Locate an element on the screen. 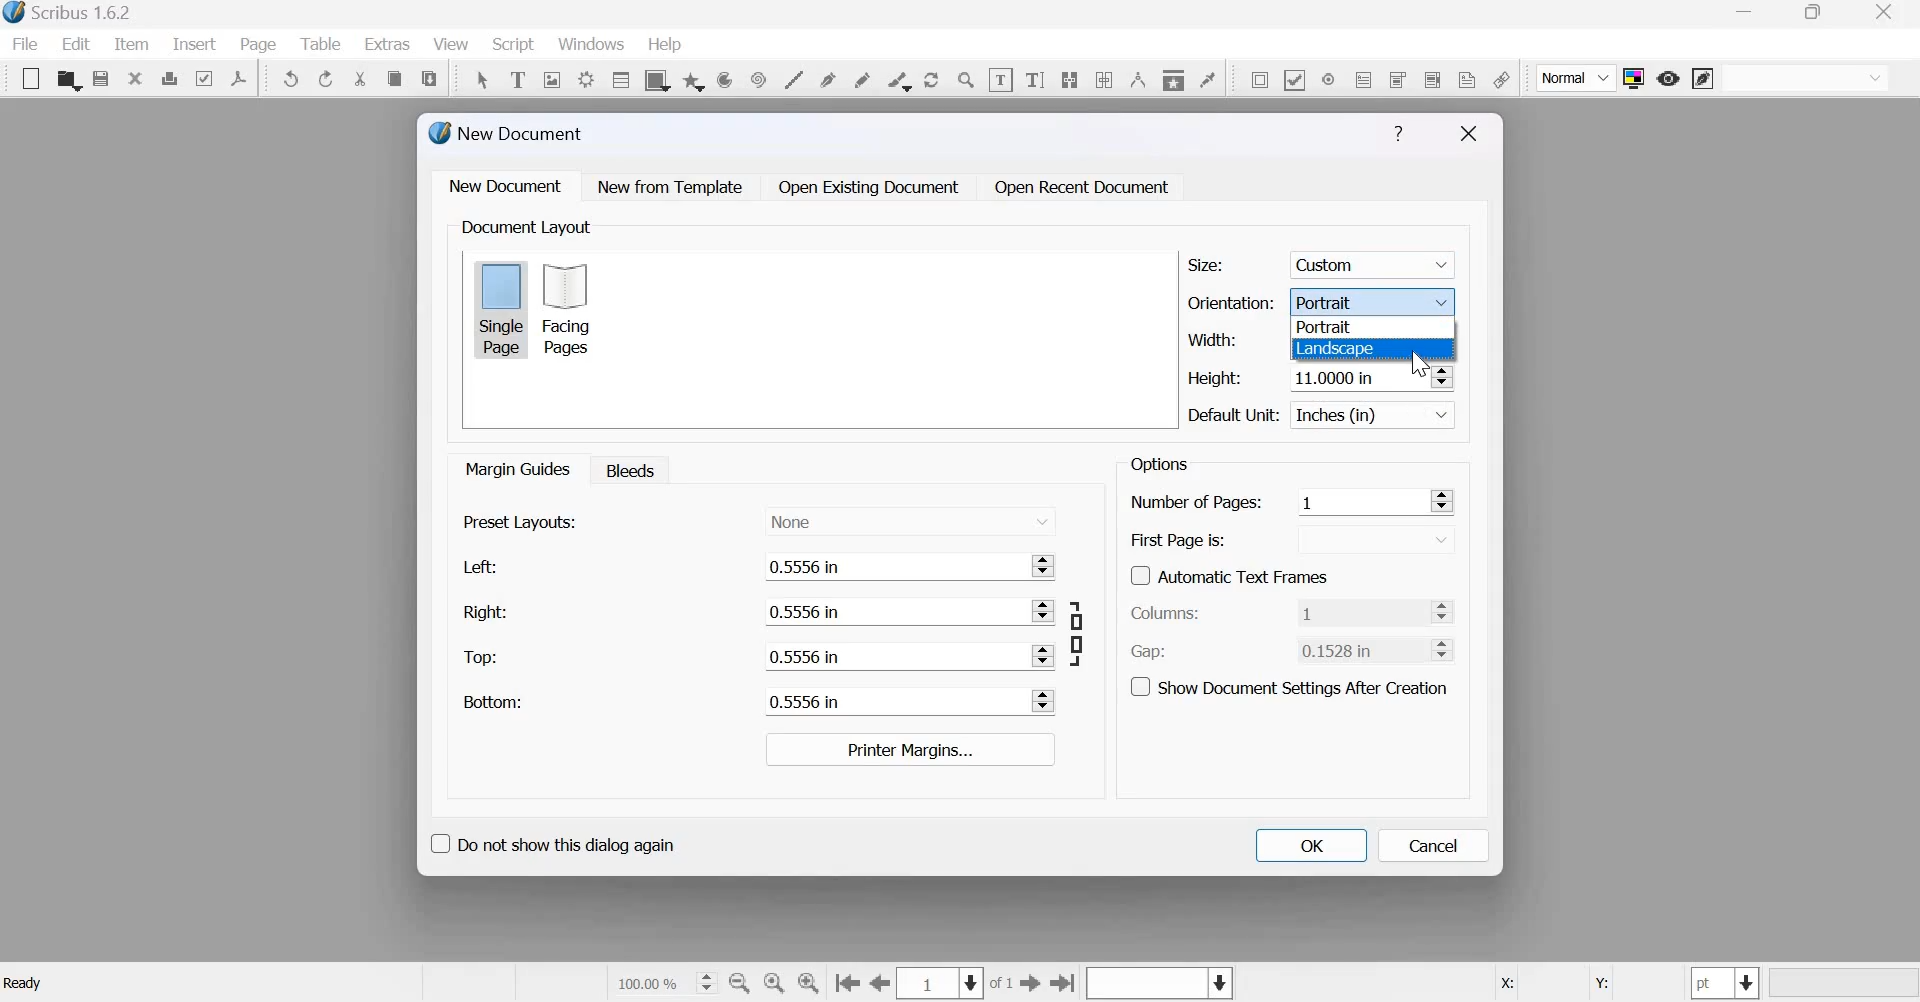 Image resolution: width=1920 pixels, height=1002 pixels. Save as PDF is located at coordinates (240, 78).